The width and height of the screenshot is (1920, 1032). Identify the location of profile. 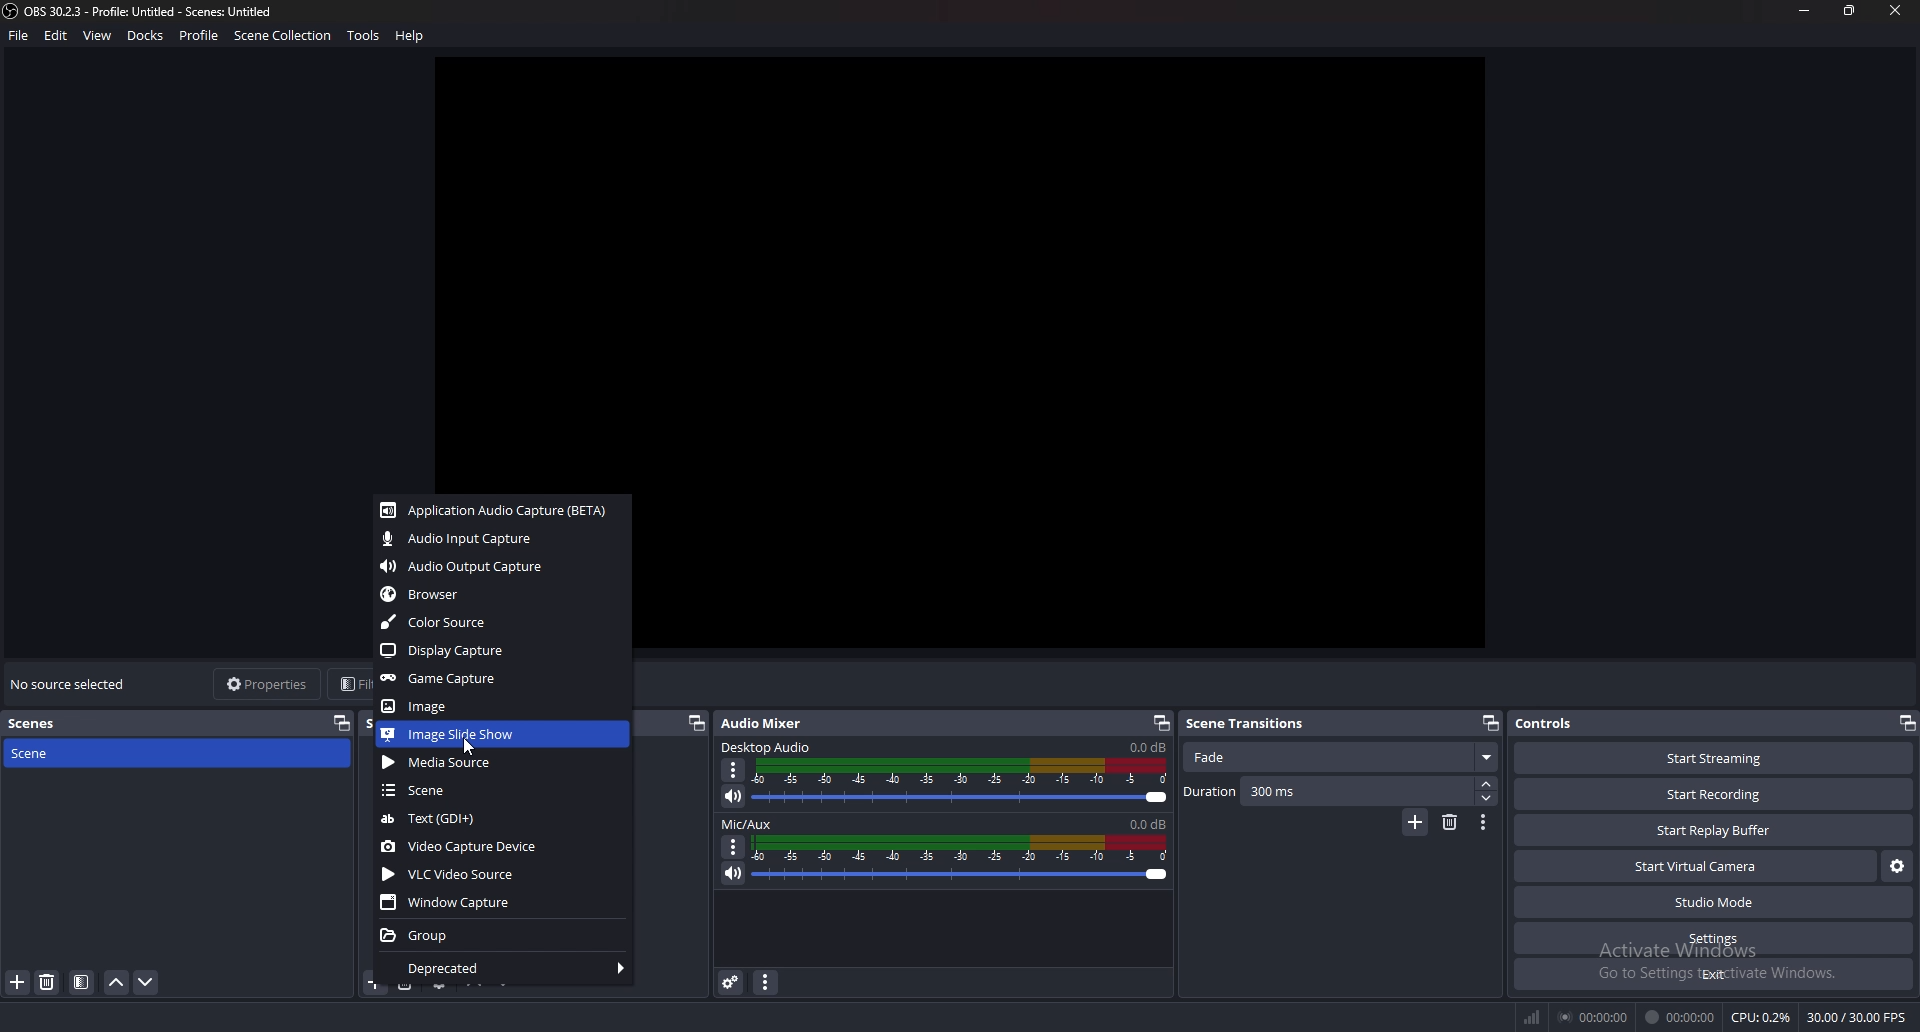
(198, 33).